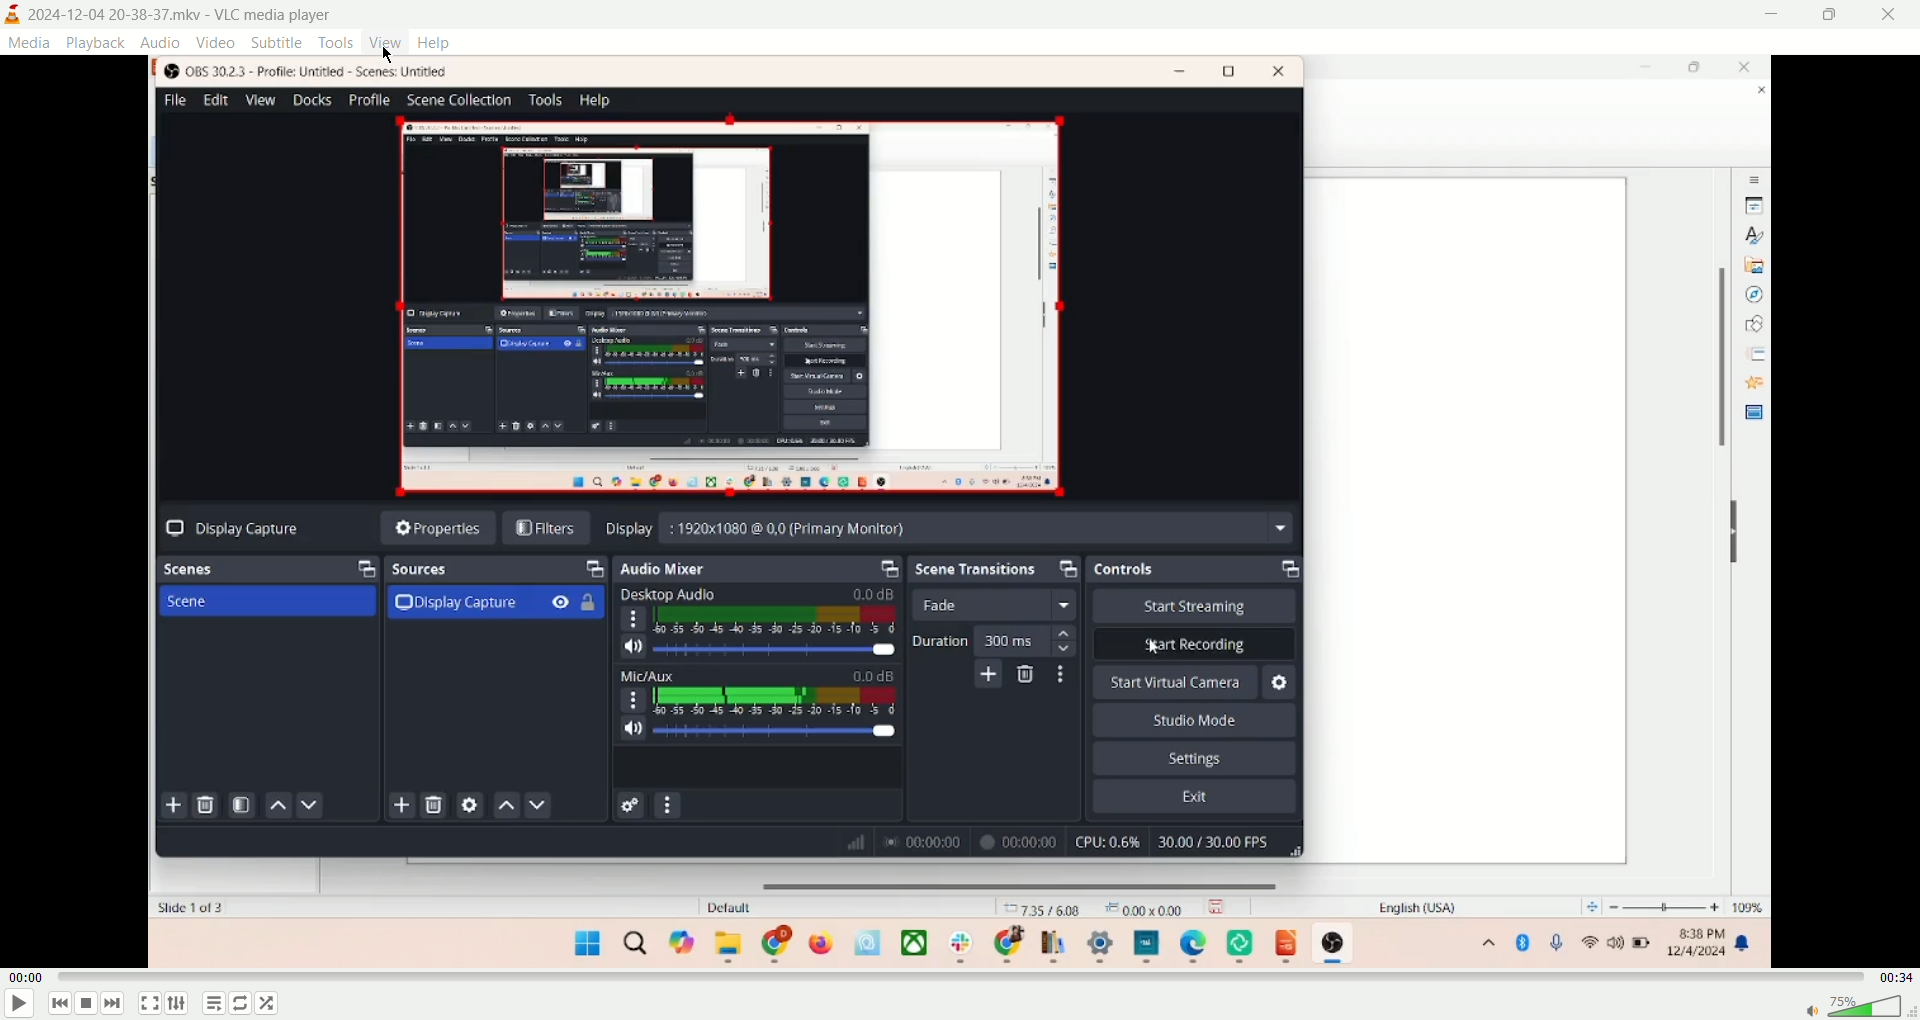  I want to click on previous, so click(61, 1005).